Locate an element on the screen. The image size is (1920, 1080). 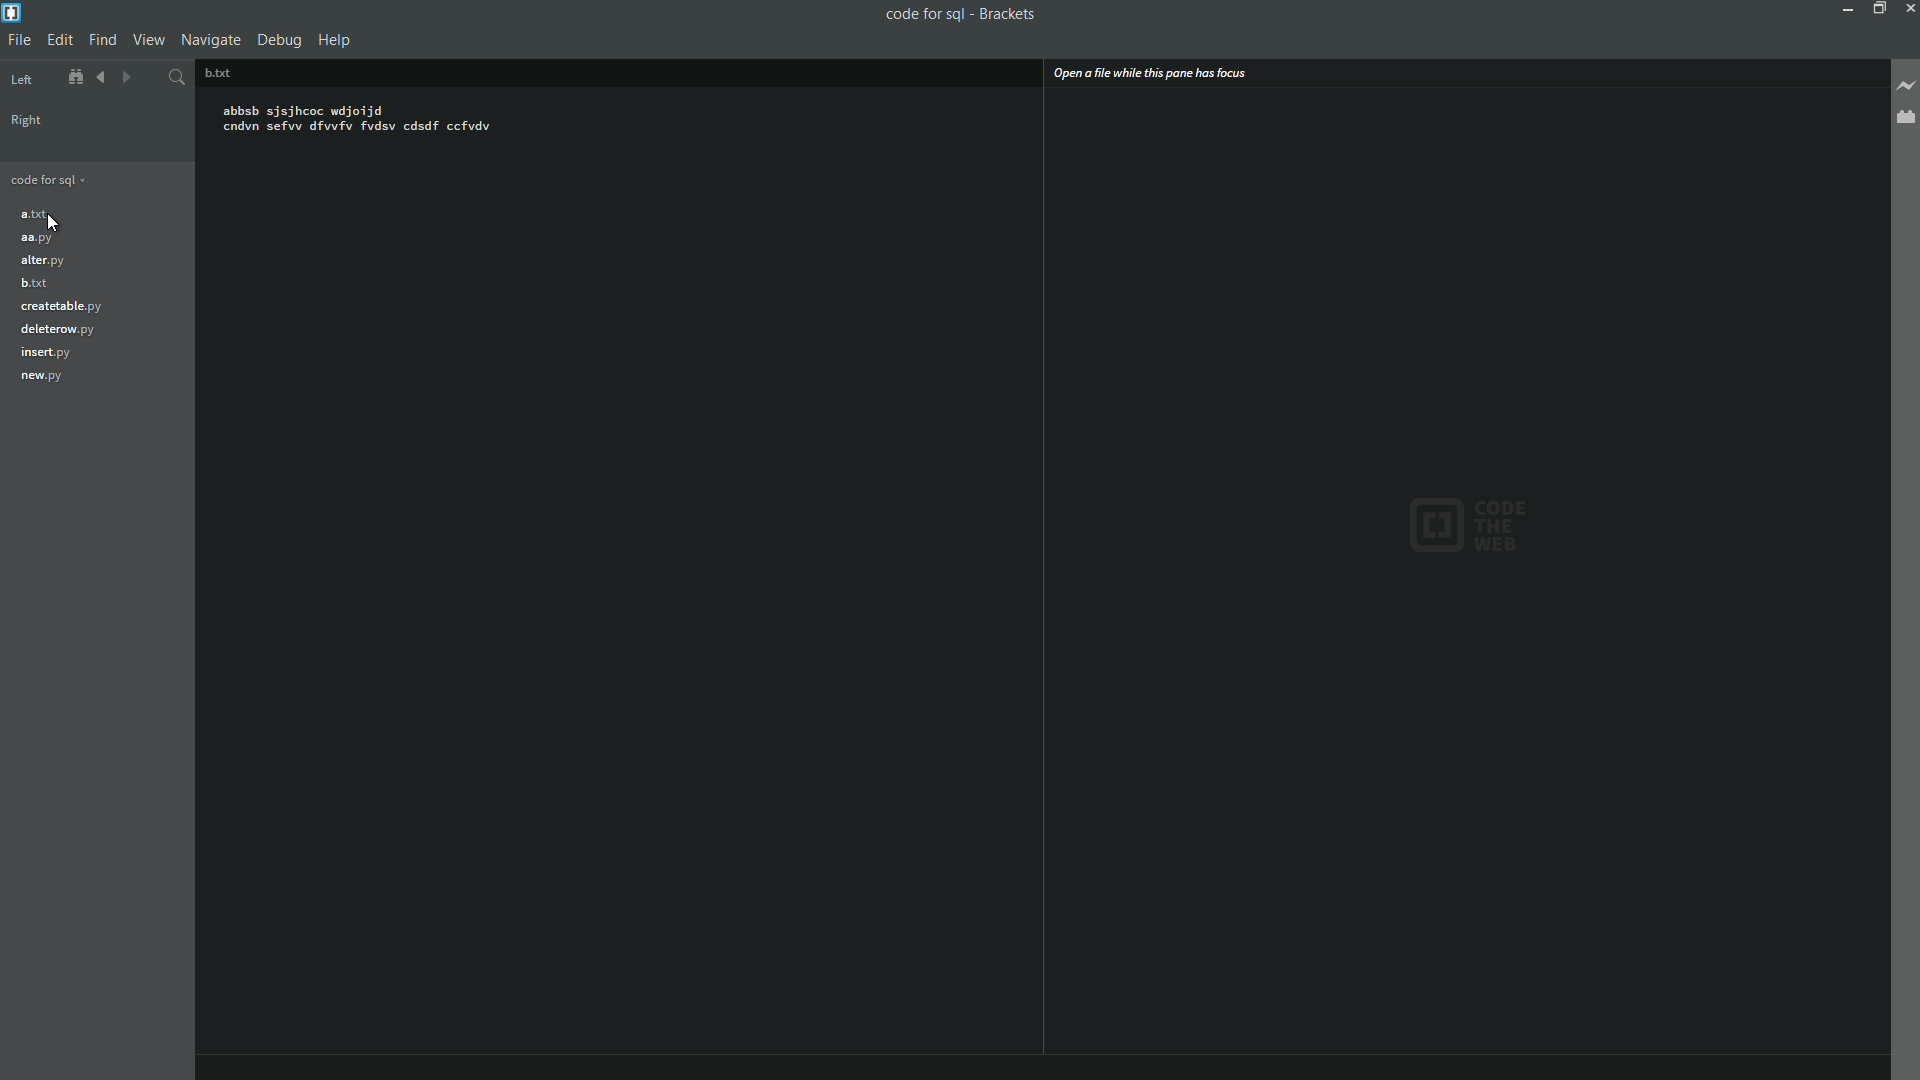
Maximize is located at coordinates (1877, 8).